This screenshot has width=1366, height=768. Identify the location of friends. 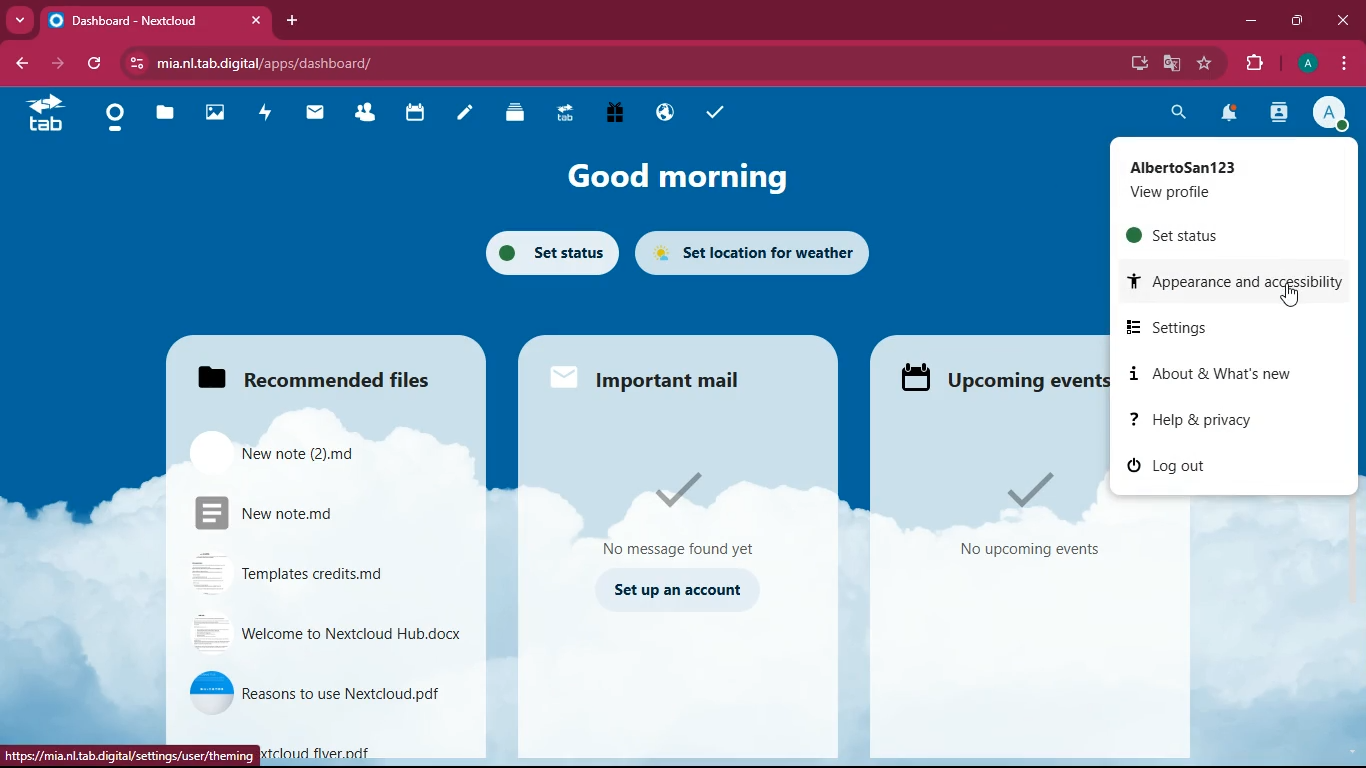
(361, 114).